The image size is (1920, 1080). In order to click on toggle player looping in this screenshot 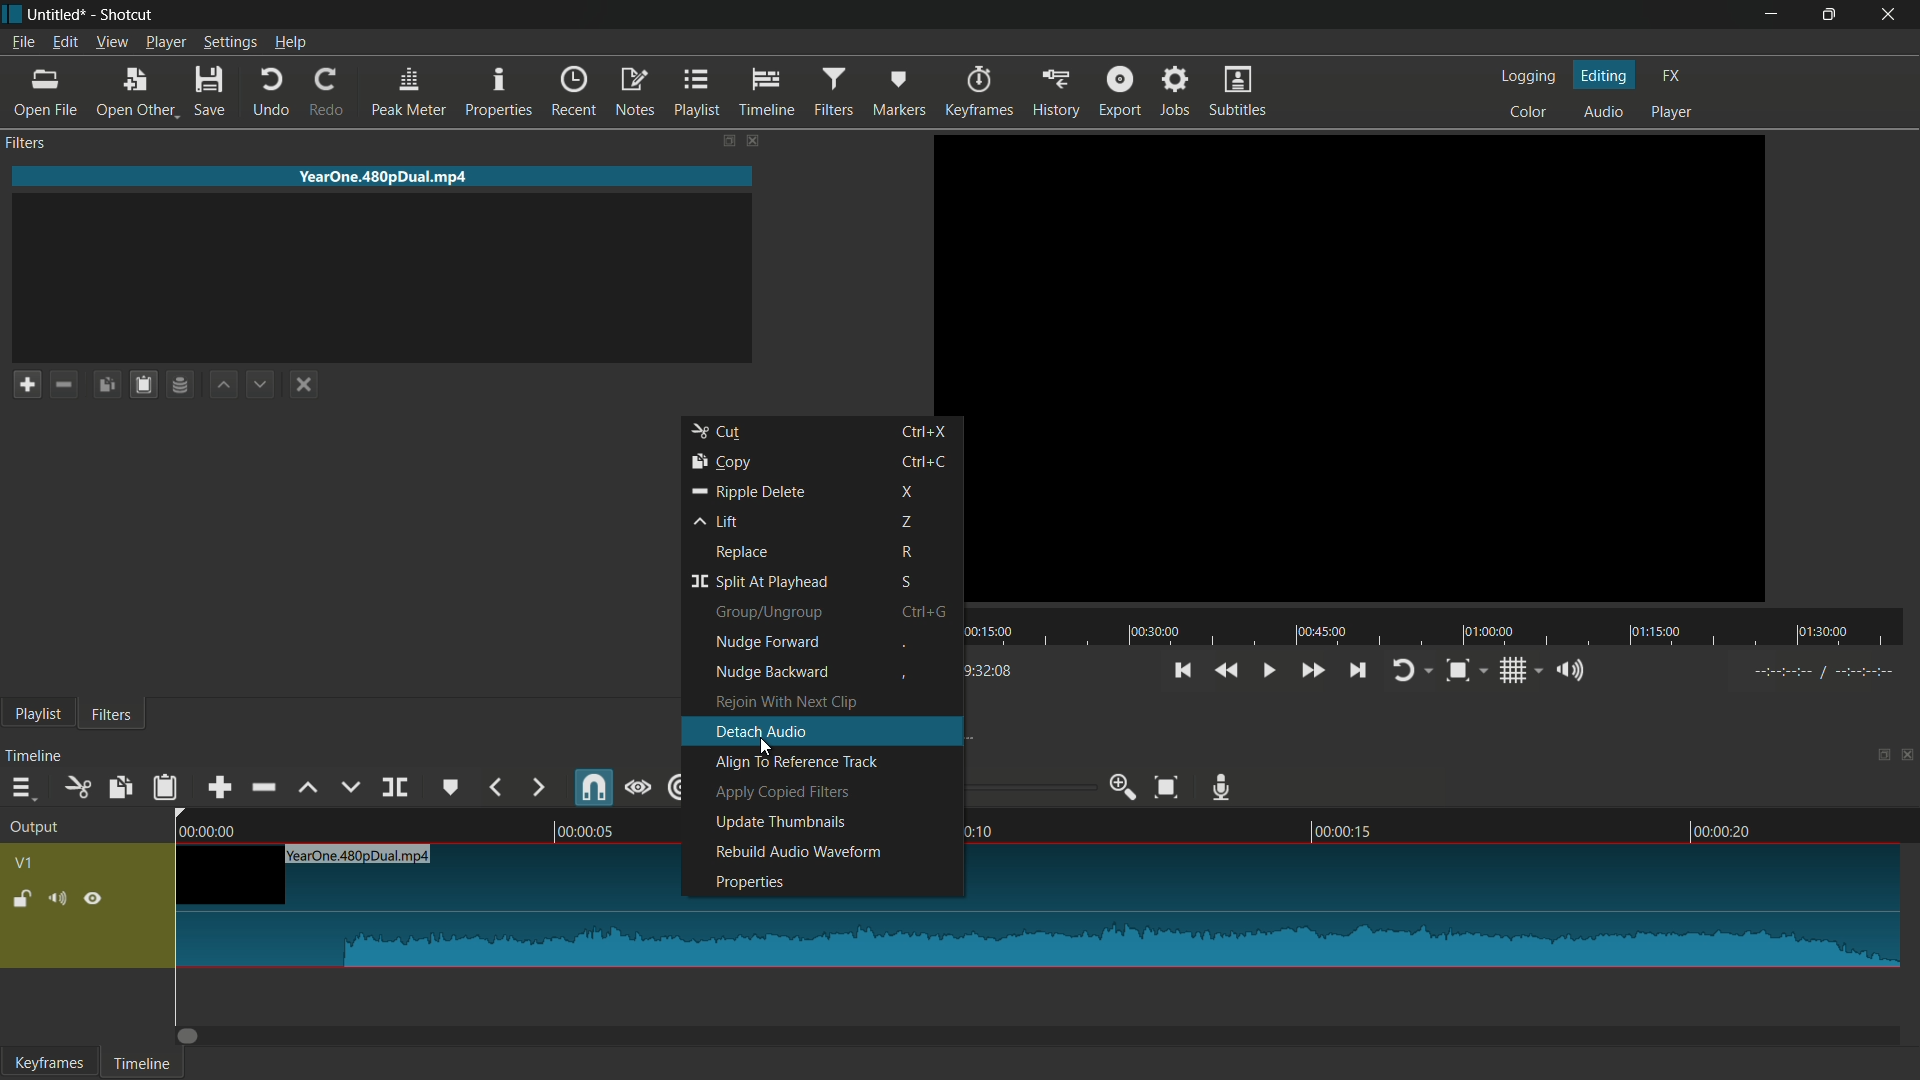, I will do `click(1403, 672)`.